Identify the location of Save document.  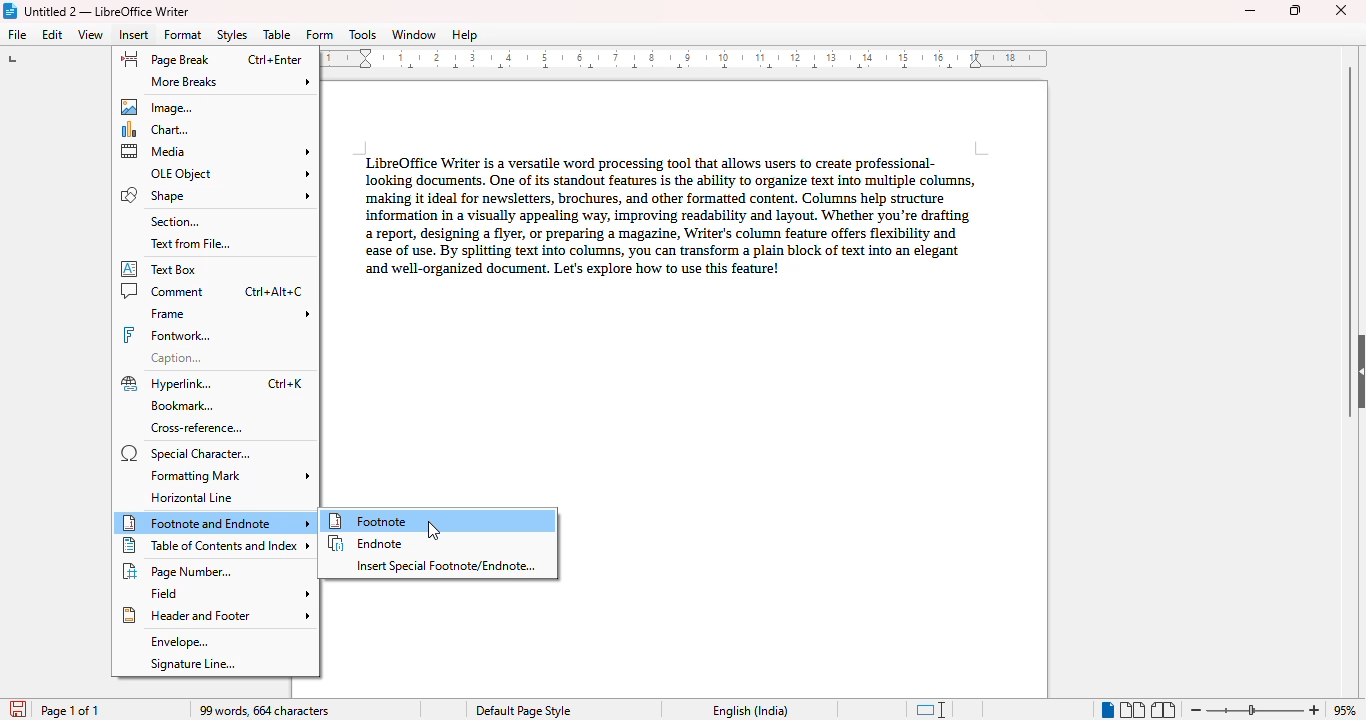
(16, 705).